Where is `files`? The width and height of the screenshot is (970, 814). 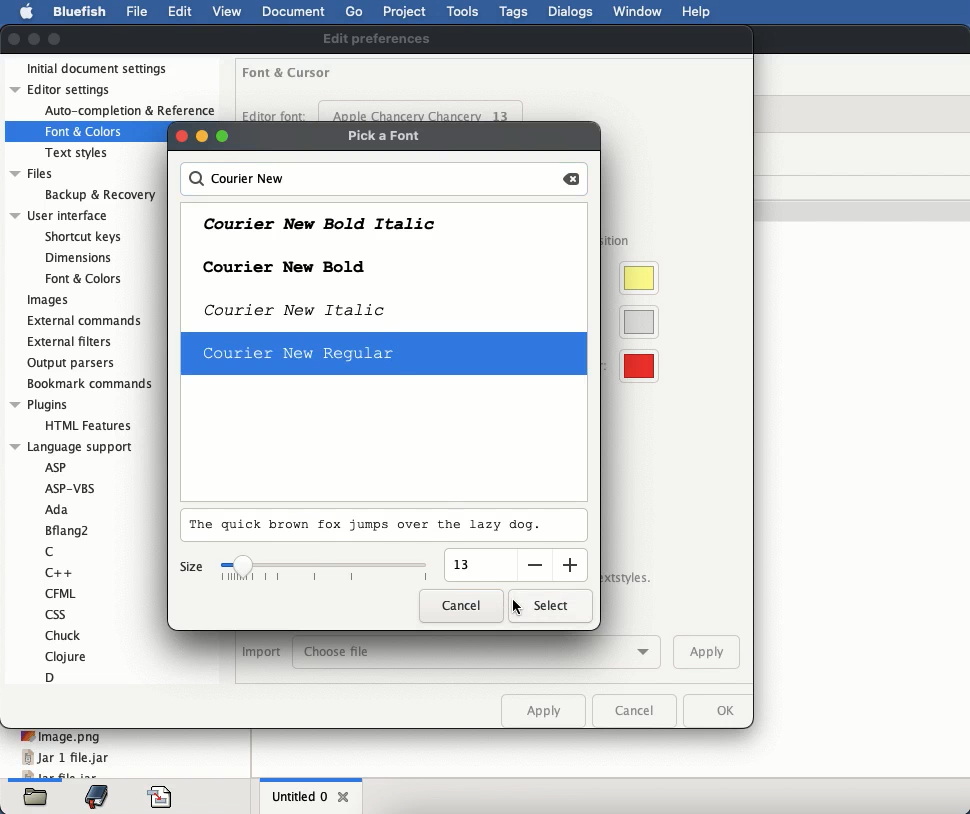
files is located at coordinates (84, 185).